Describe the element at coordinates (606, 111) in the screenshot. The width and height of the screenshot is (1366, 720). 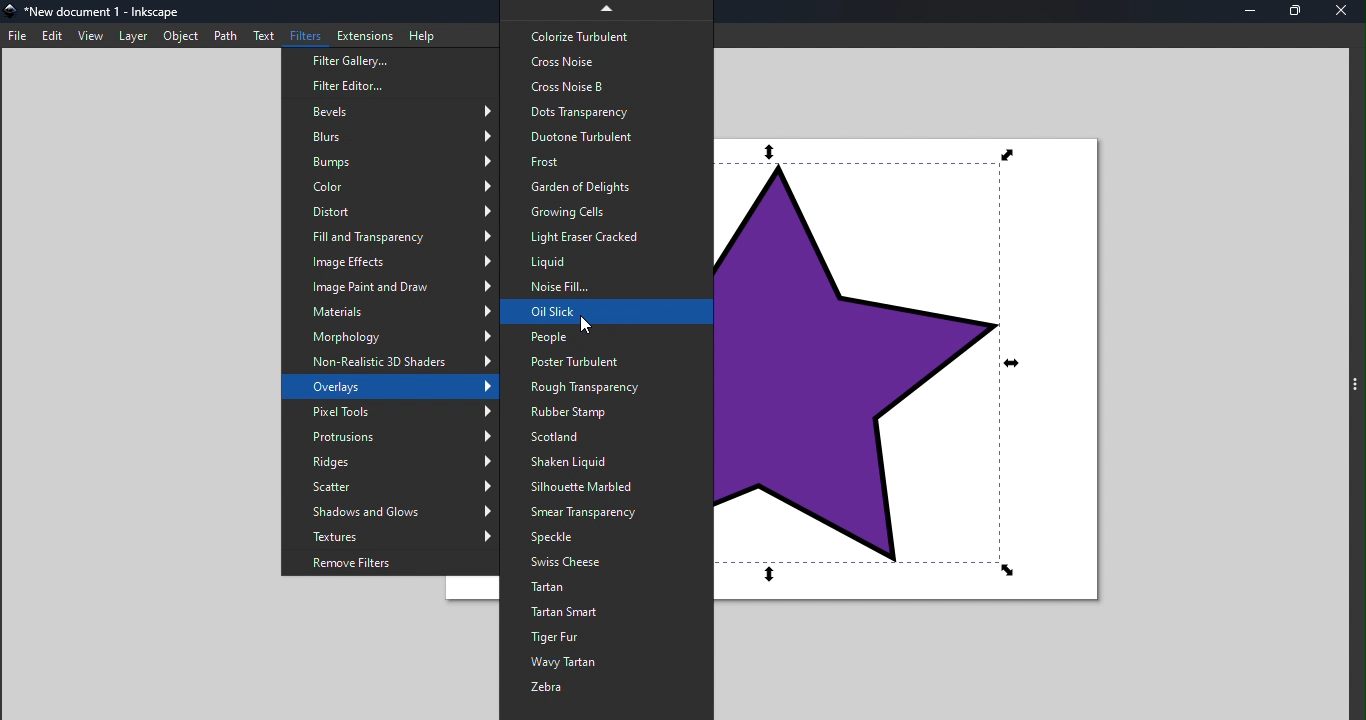
I see `Dots transparency` at that location.